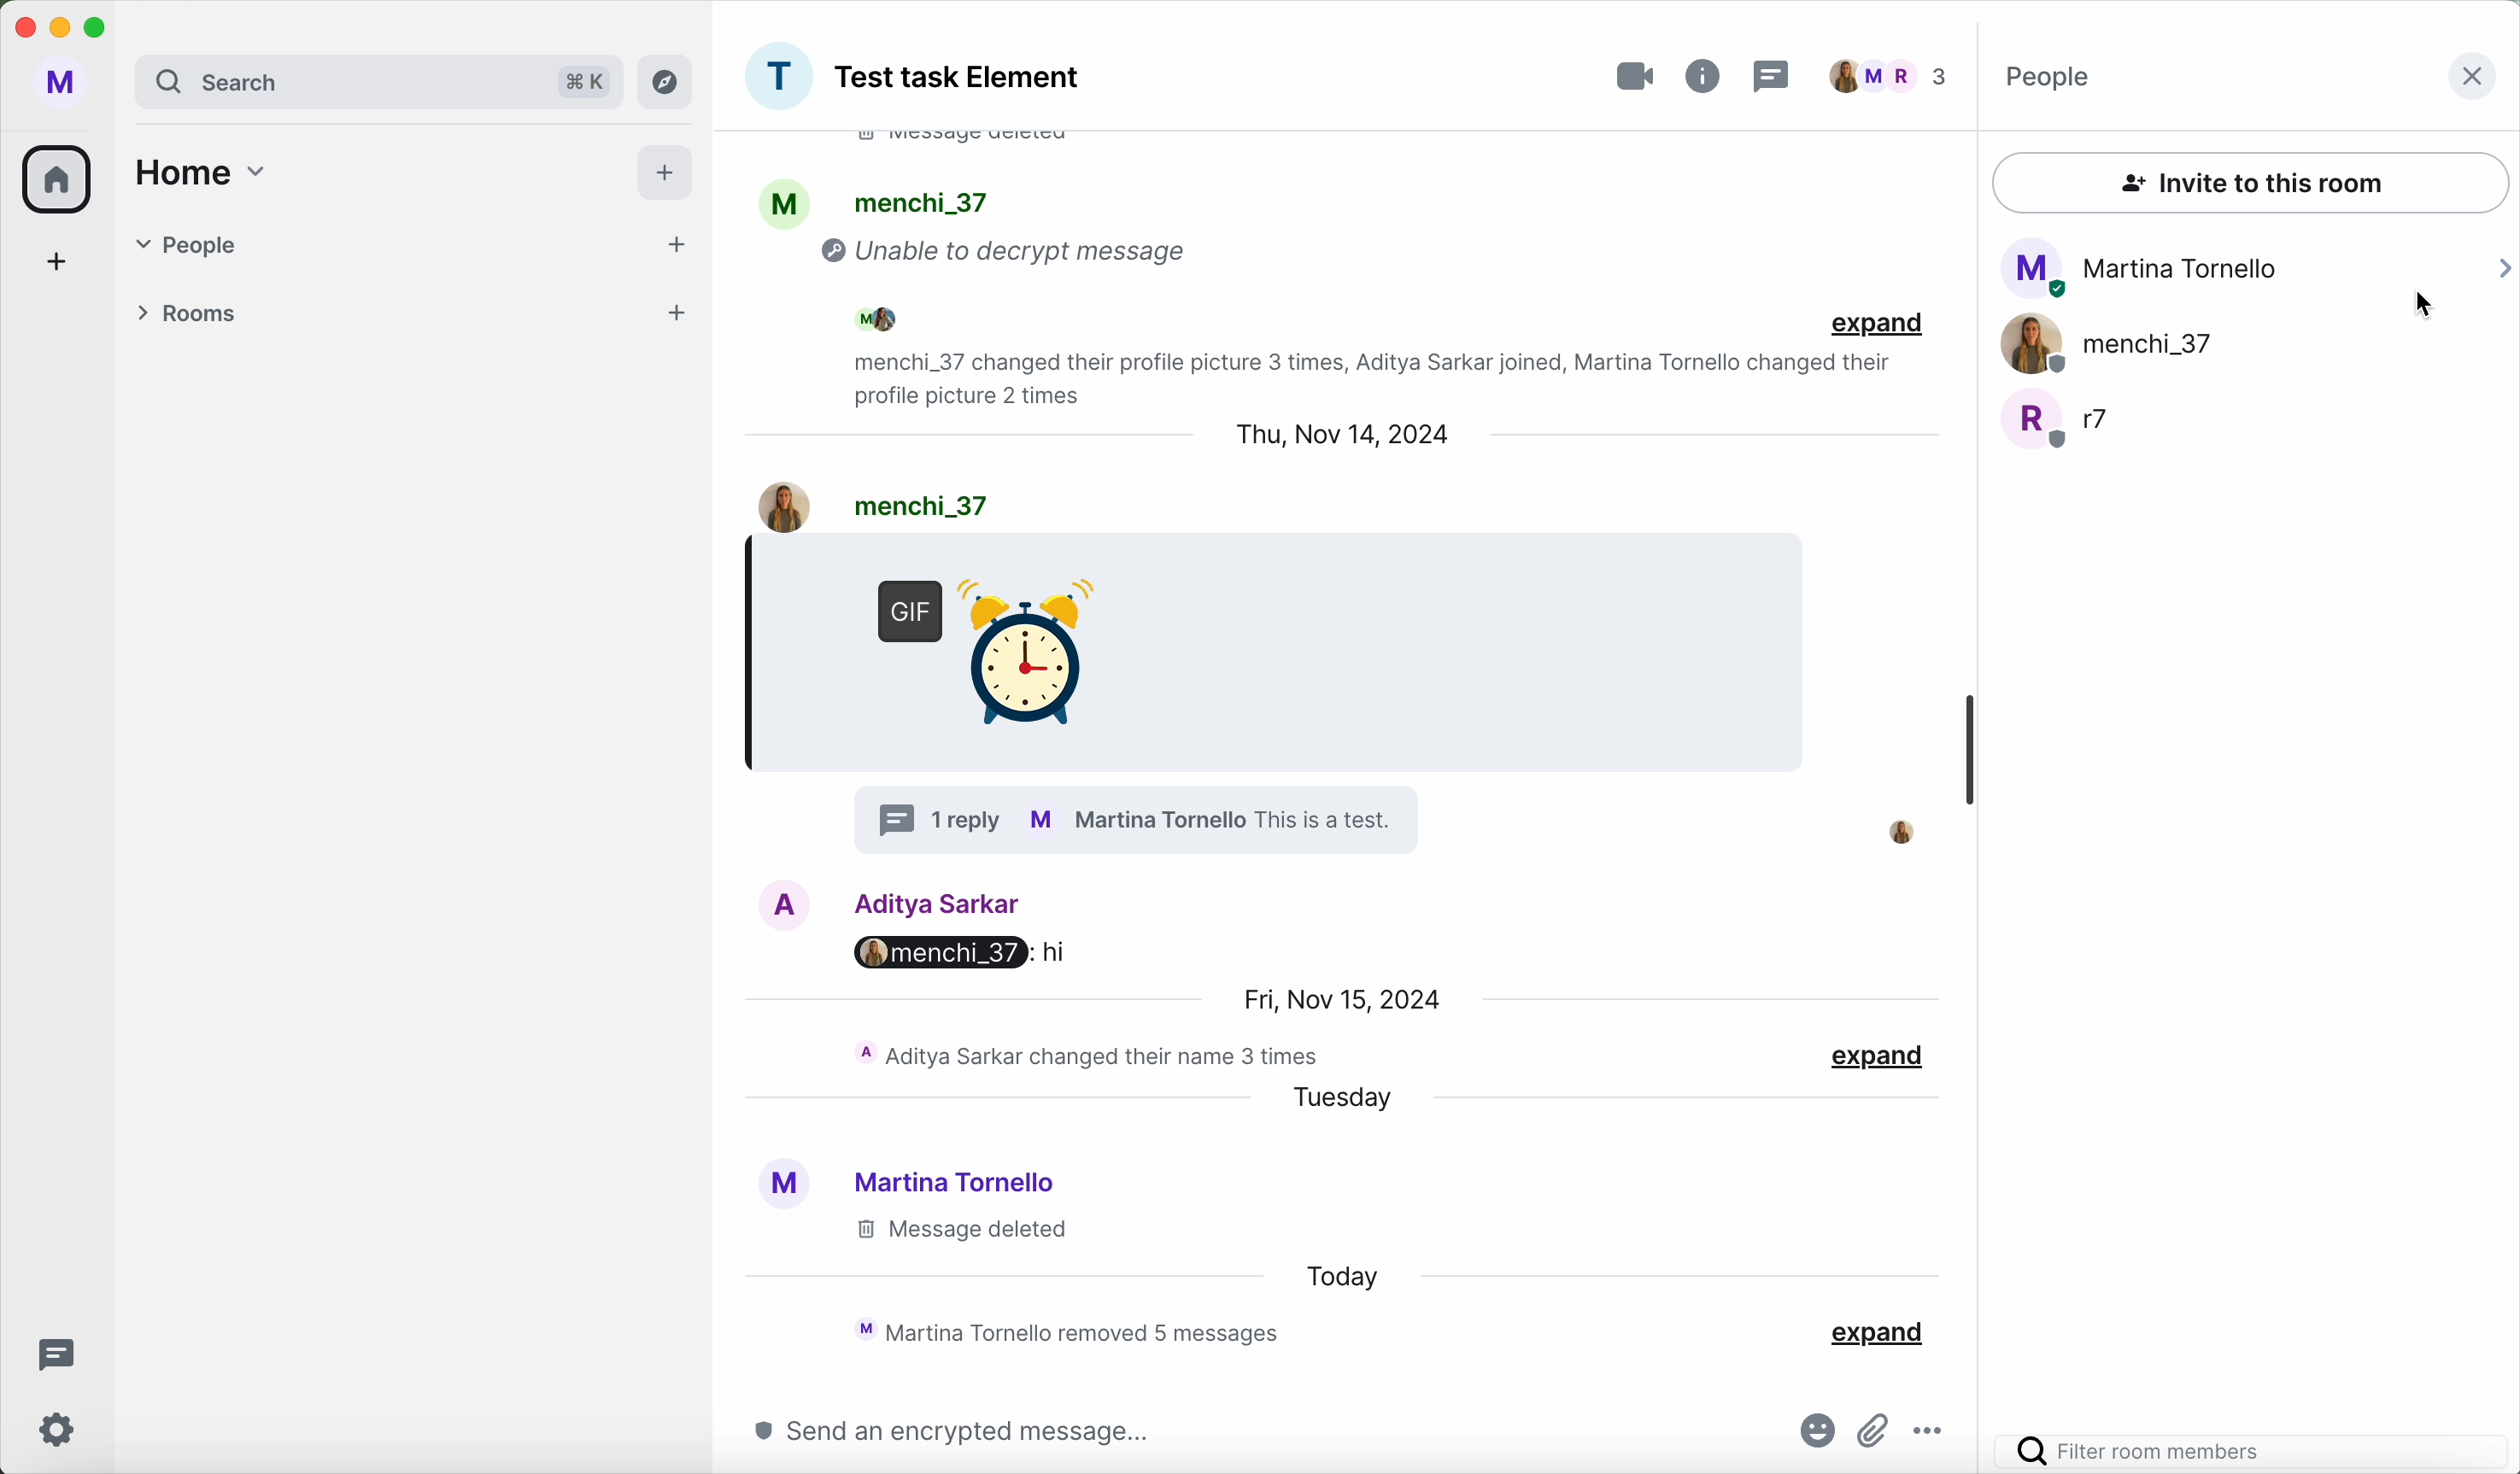  Describe the element at coordinates (1077, 1330) in the screenshot. I see `activity chat` at that location.